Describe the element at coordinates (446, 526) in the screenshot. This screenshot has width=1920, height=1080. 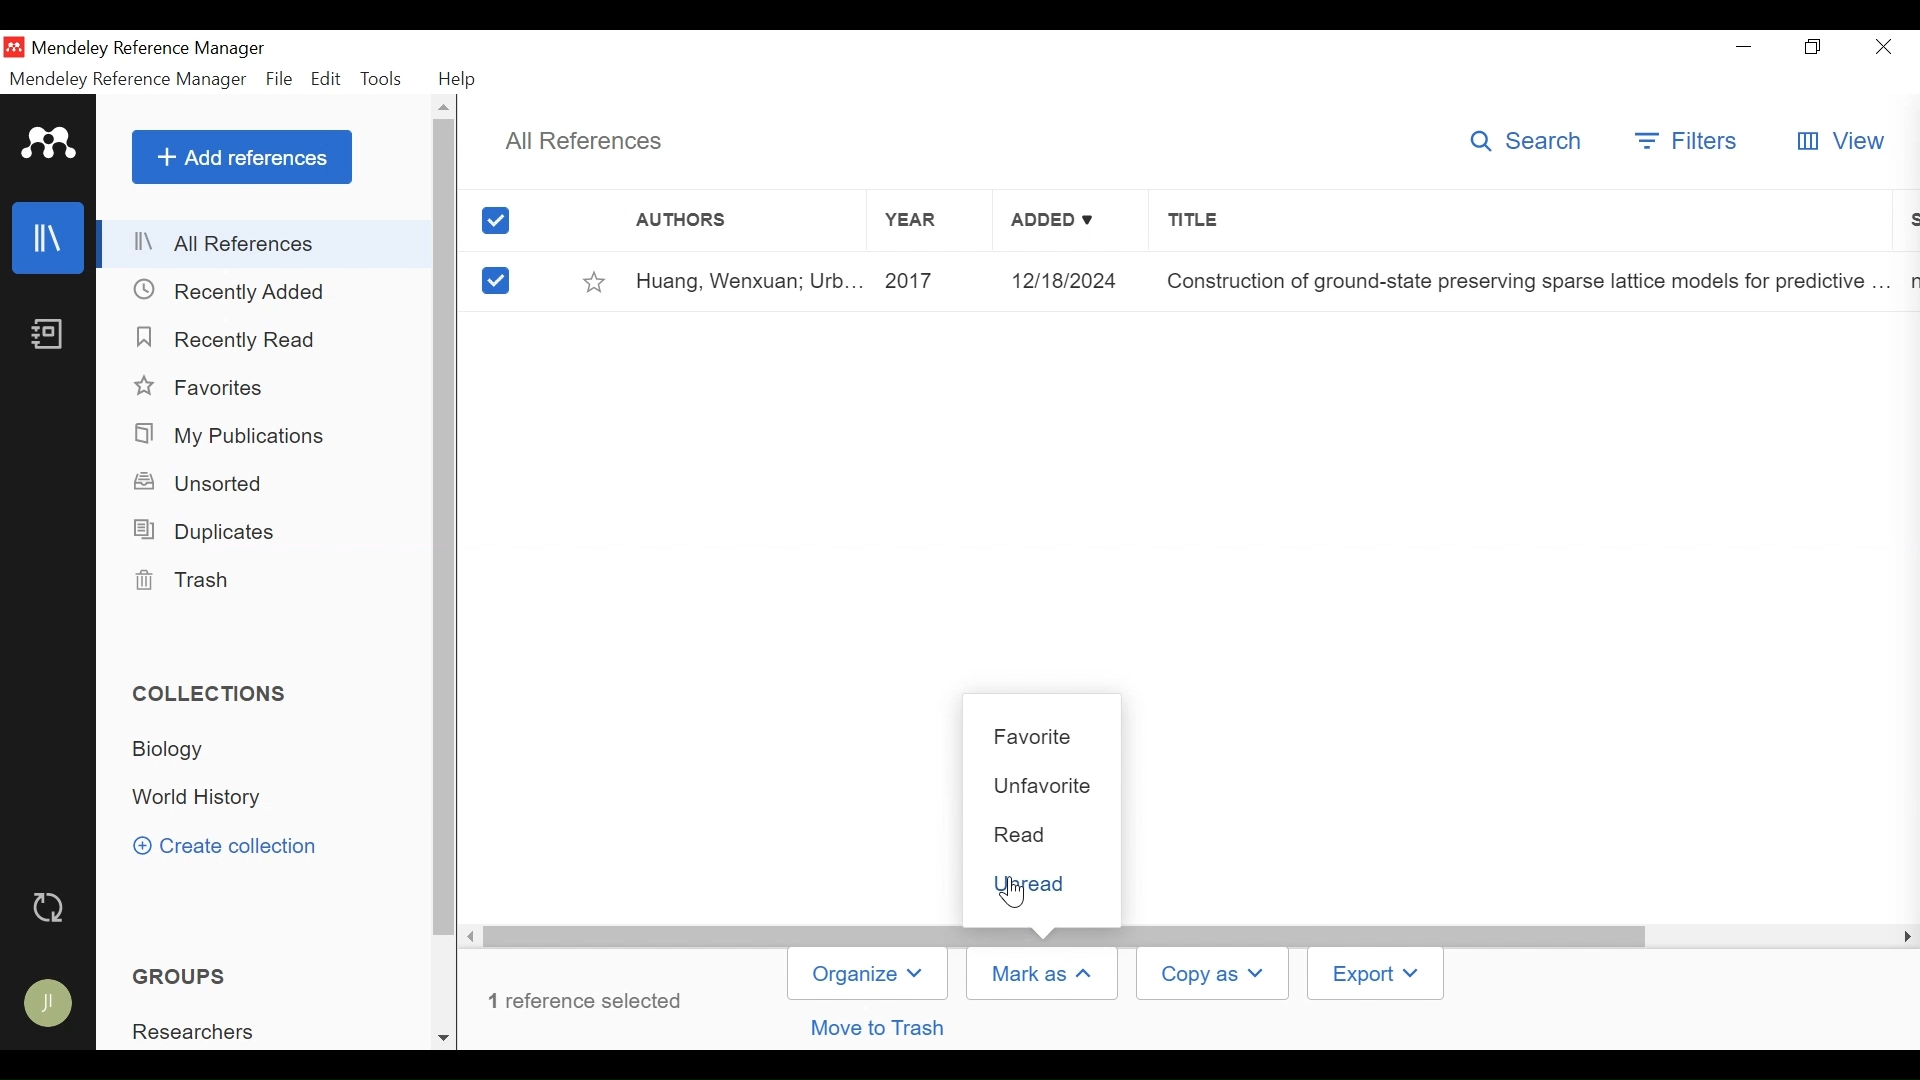
I see `Vertical Scroll bar` at that location.